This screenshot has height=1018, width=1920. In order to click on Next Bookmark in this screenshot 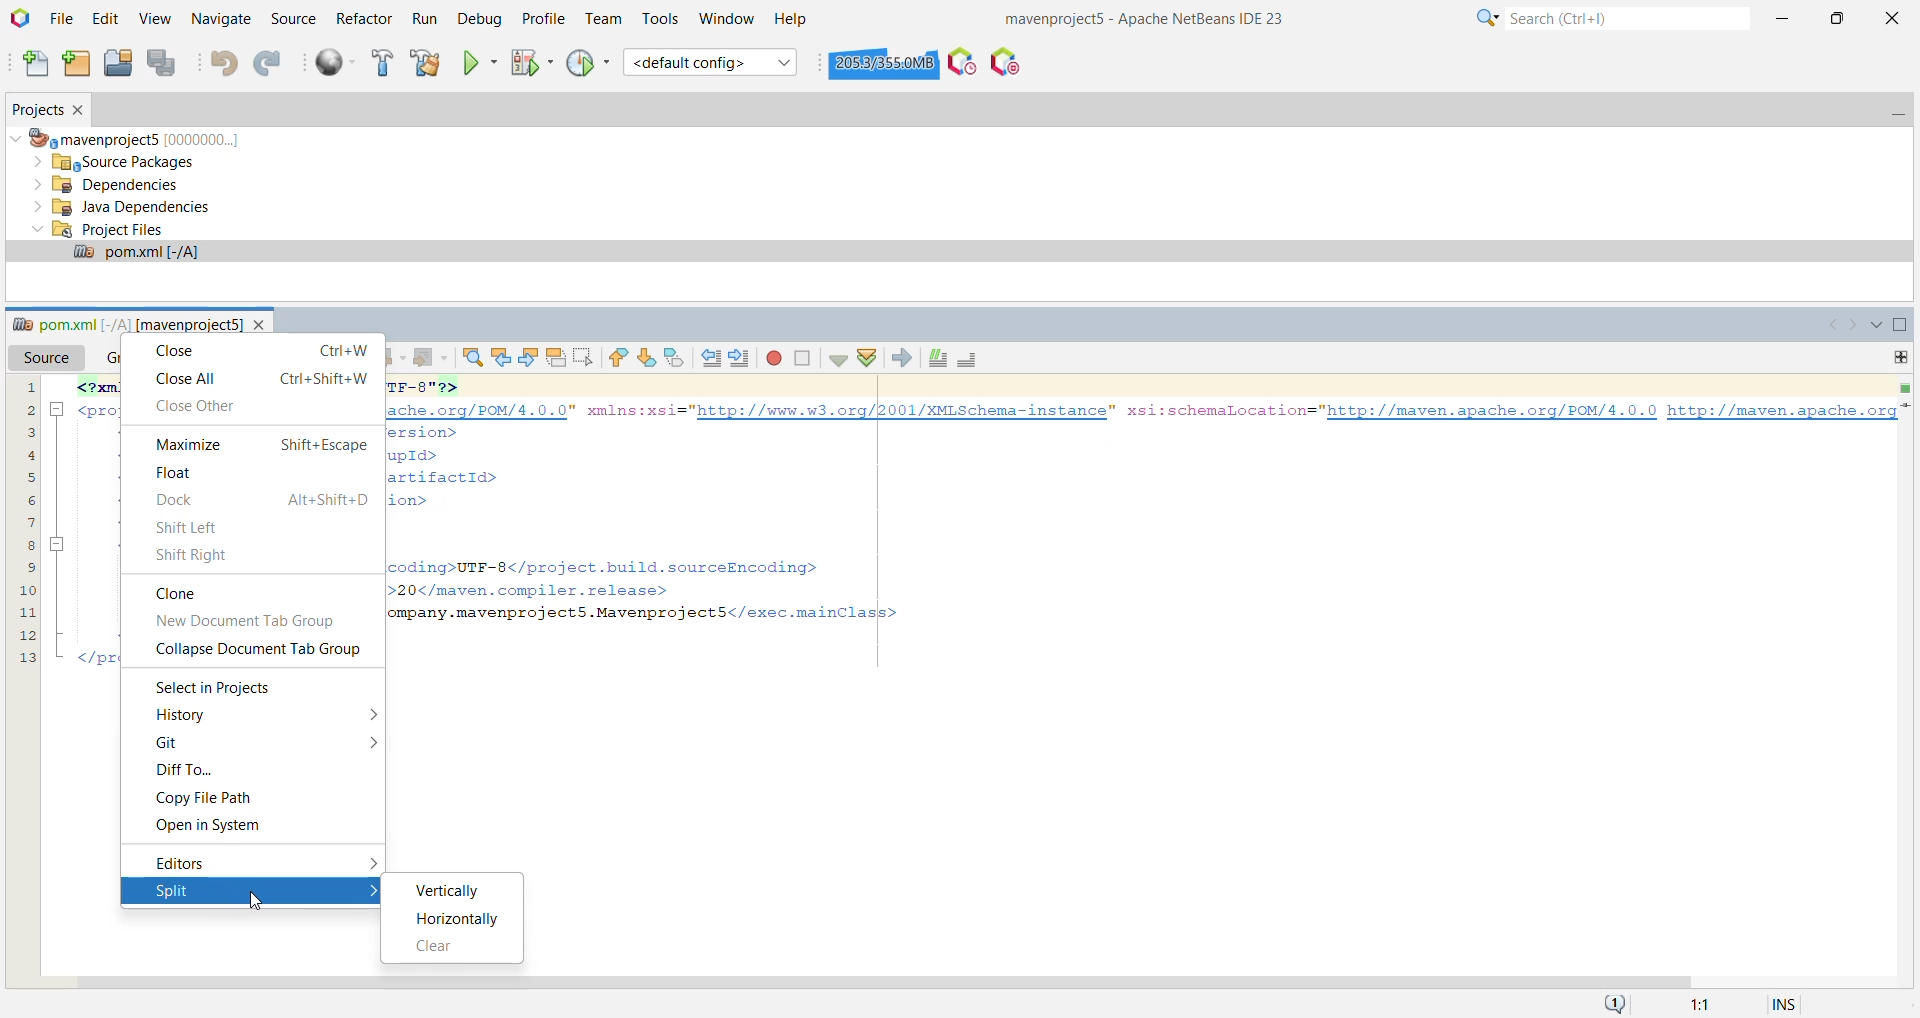, I will do `click(645, 358)`.